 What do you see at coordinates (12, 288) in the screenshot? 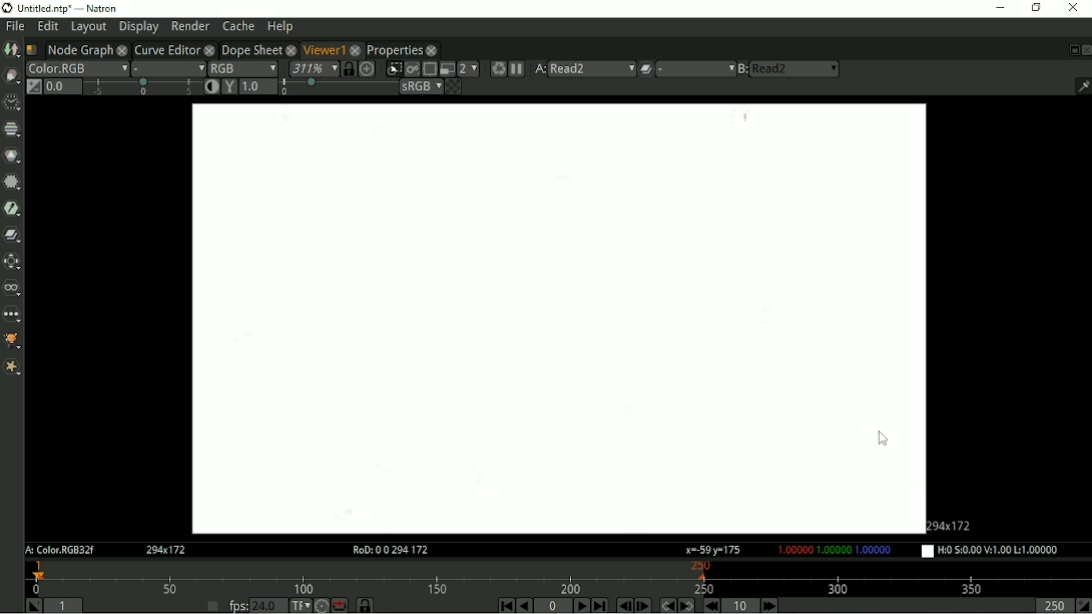
I see `Views` at bounding box center [12, 288].